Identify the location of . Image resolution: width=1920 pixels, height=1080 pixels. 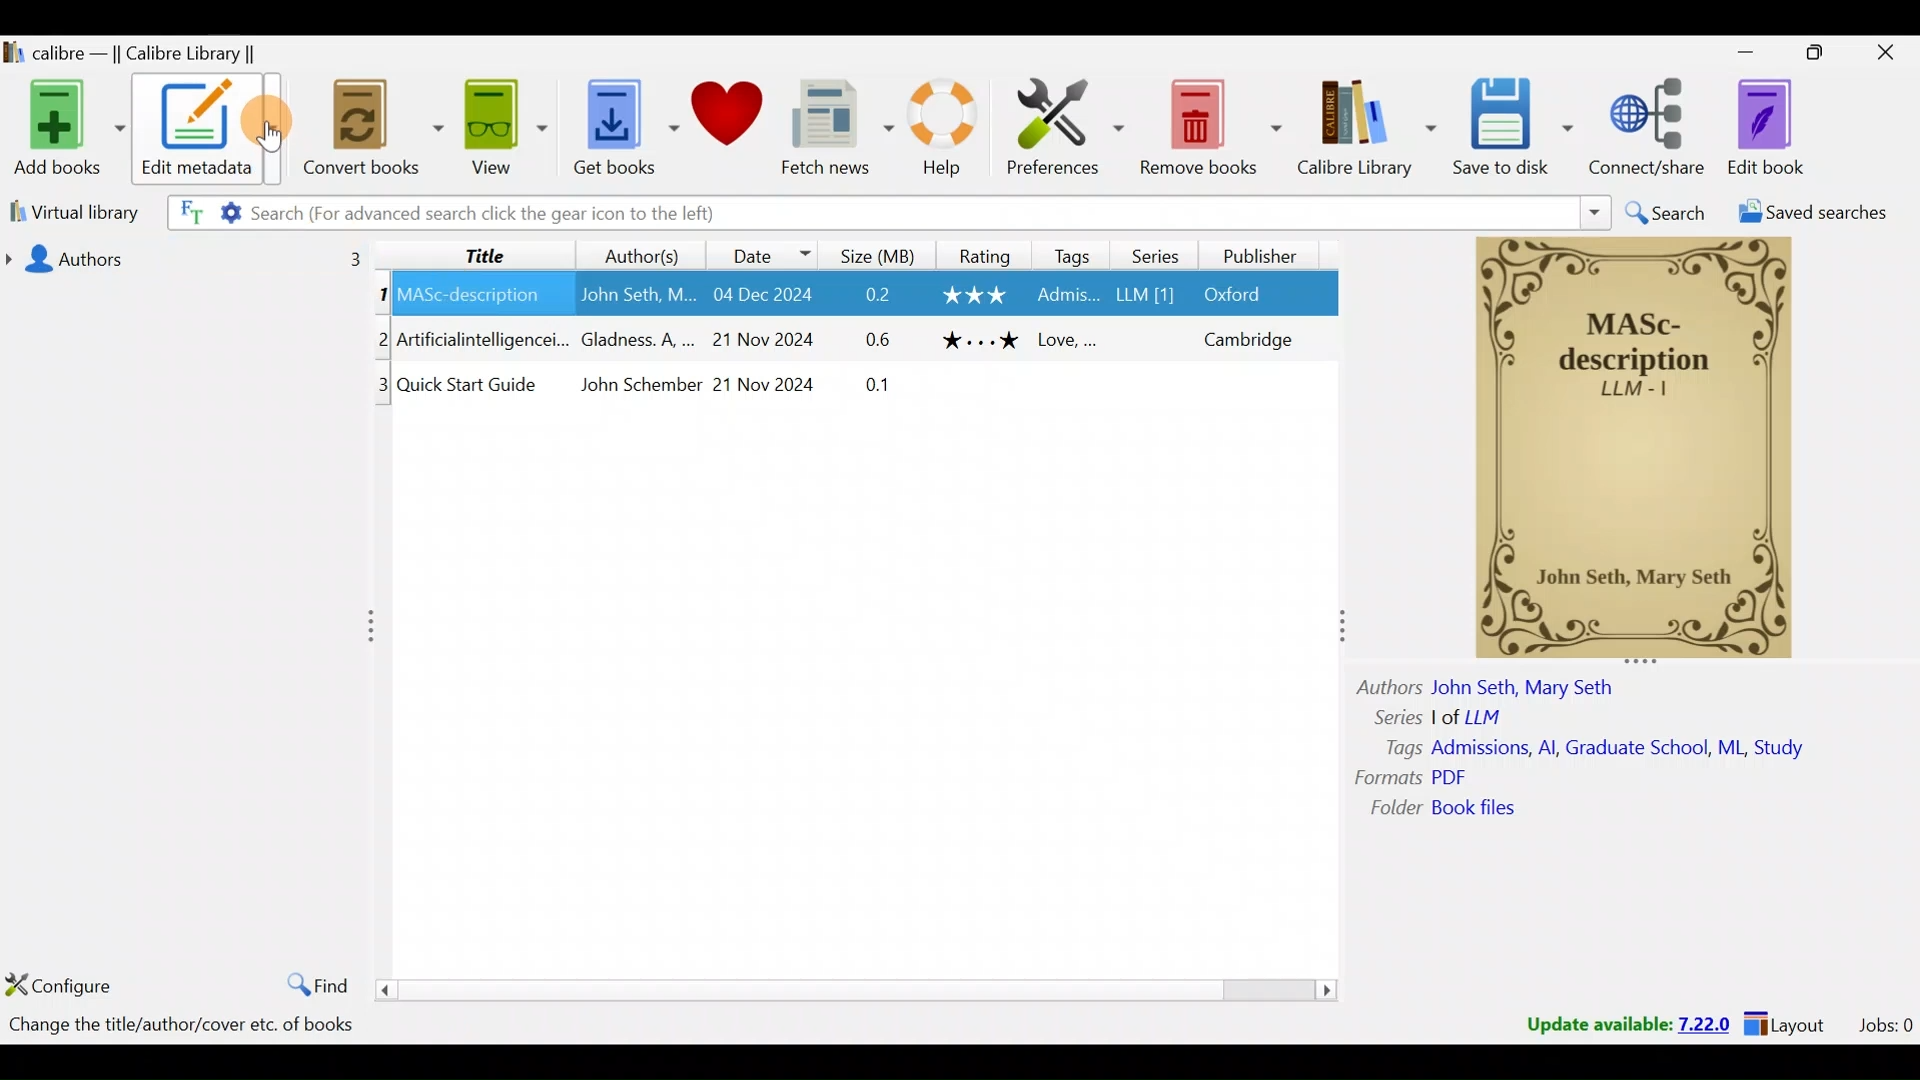
(1622, 746).